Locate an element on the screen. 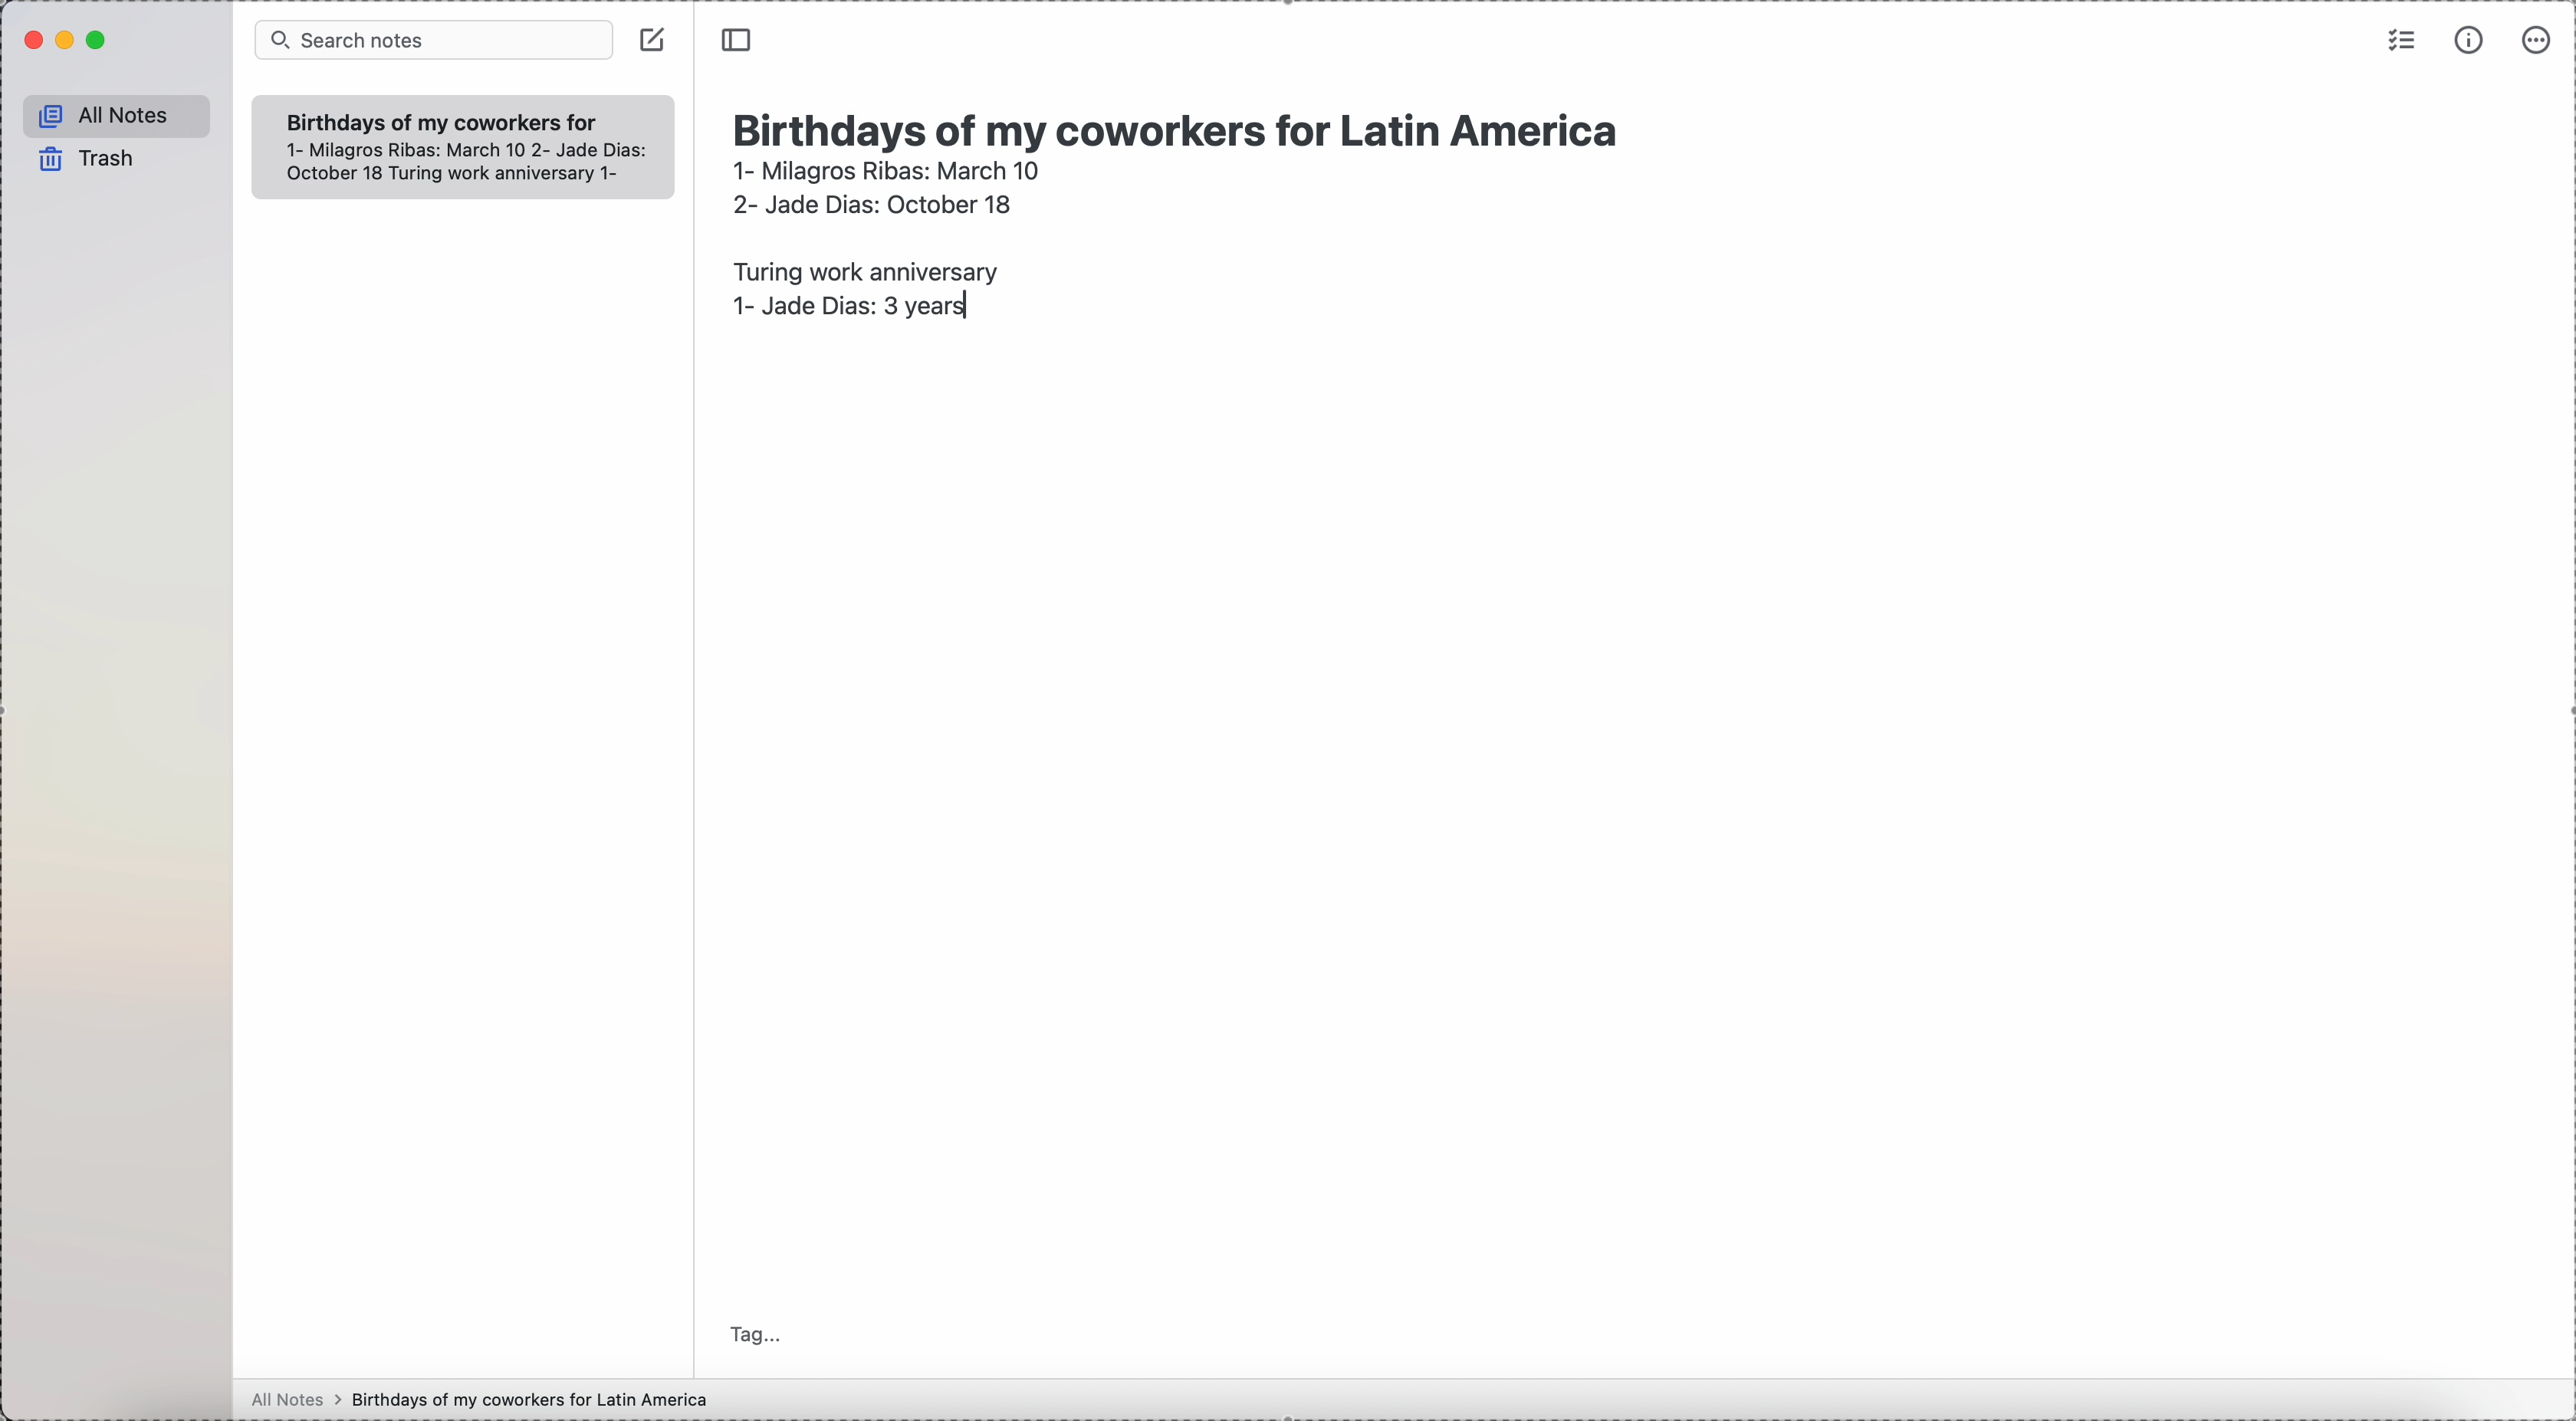  toggle side bar is located at coordinates (739, 41).